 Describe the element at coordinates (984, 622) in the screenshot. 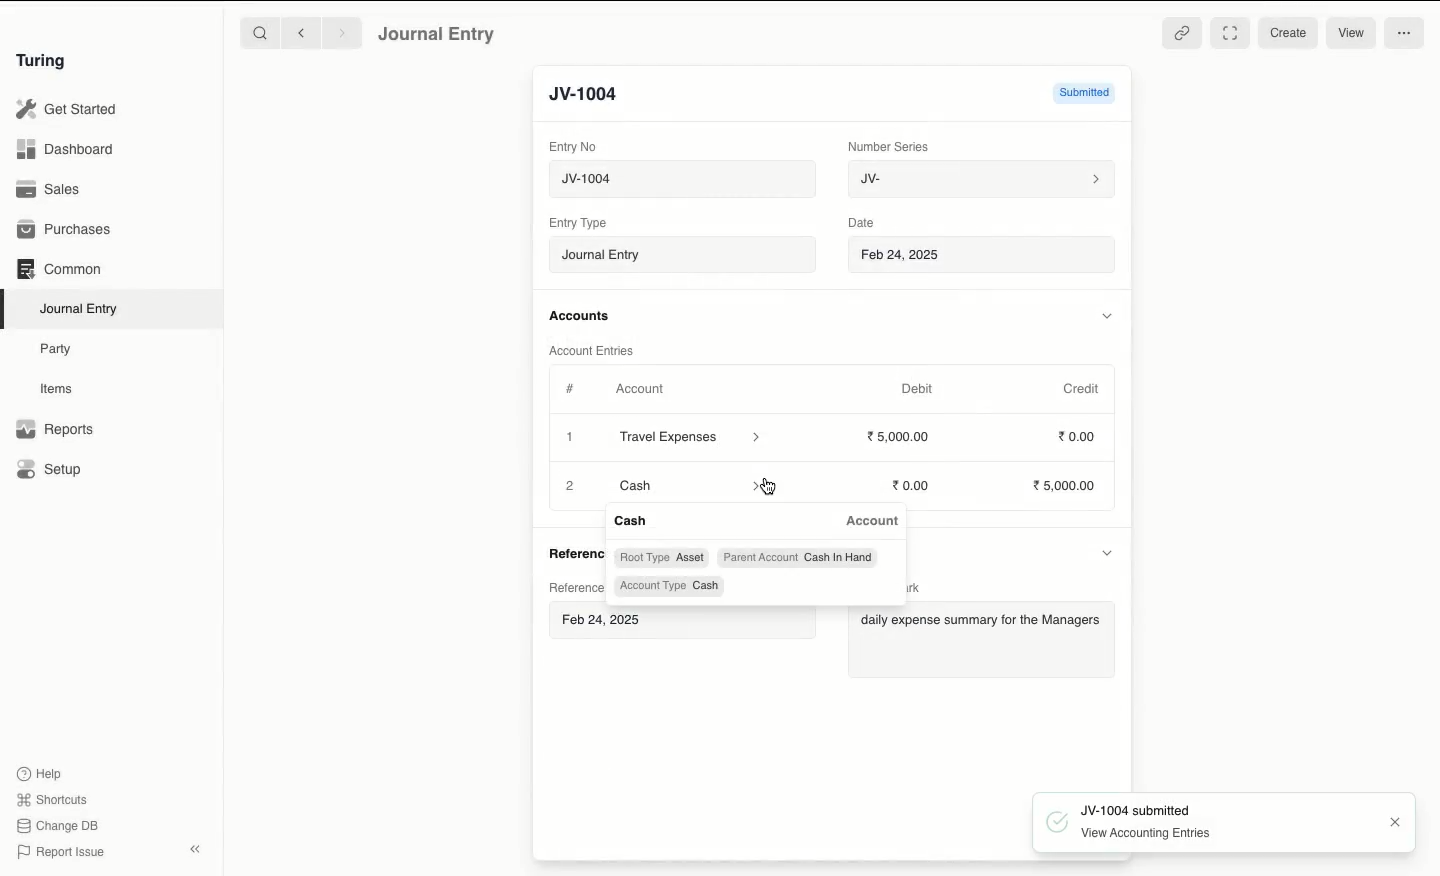

I see `daily expense summary for the Managers` at that location.